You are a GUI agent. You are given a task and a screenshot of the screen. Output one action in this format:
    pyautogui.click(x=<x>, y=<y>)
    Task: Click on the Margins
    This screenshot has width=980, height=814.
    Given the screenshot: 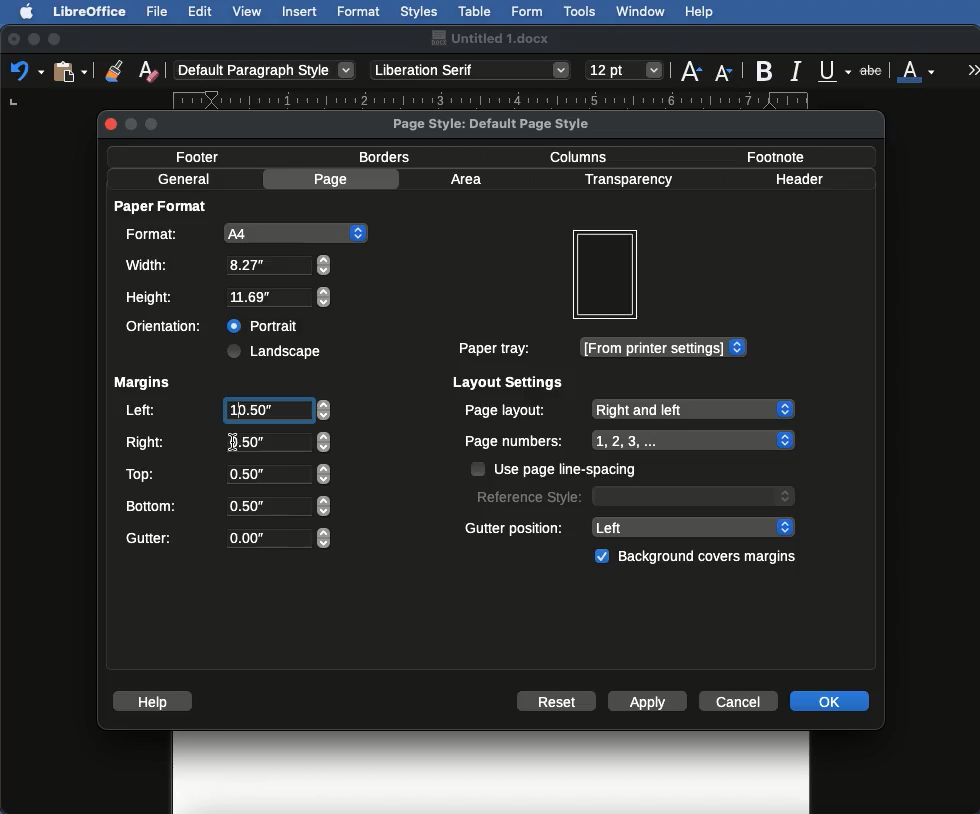 What is the action you would take?
    pyautogui.click(x=141, y=383)
    